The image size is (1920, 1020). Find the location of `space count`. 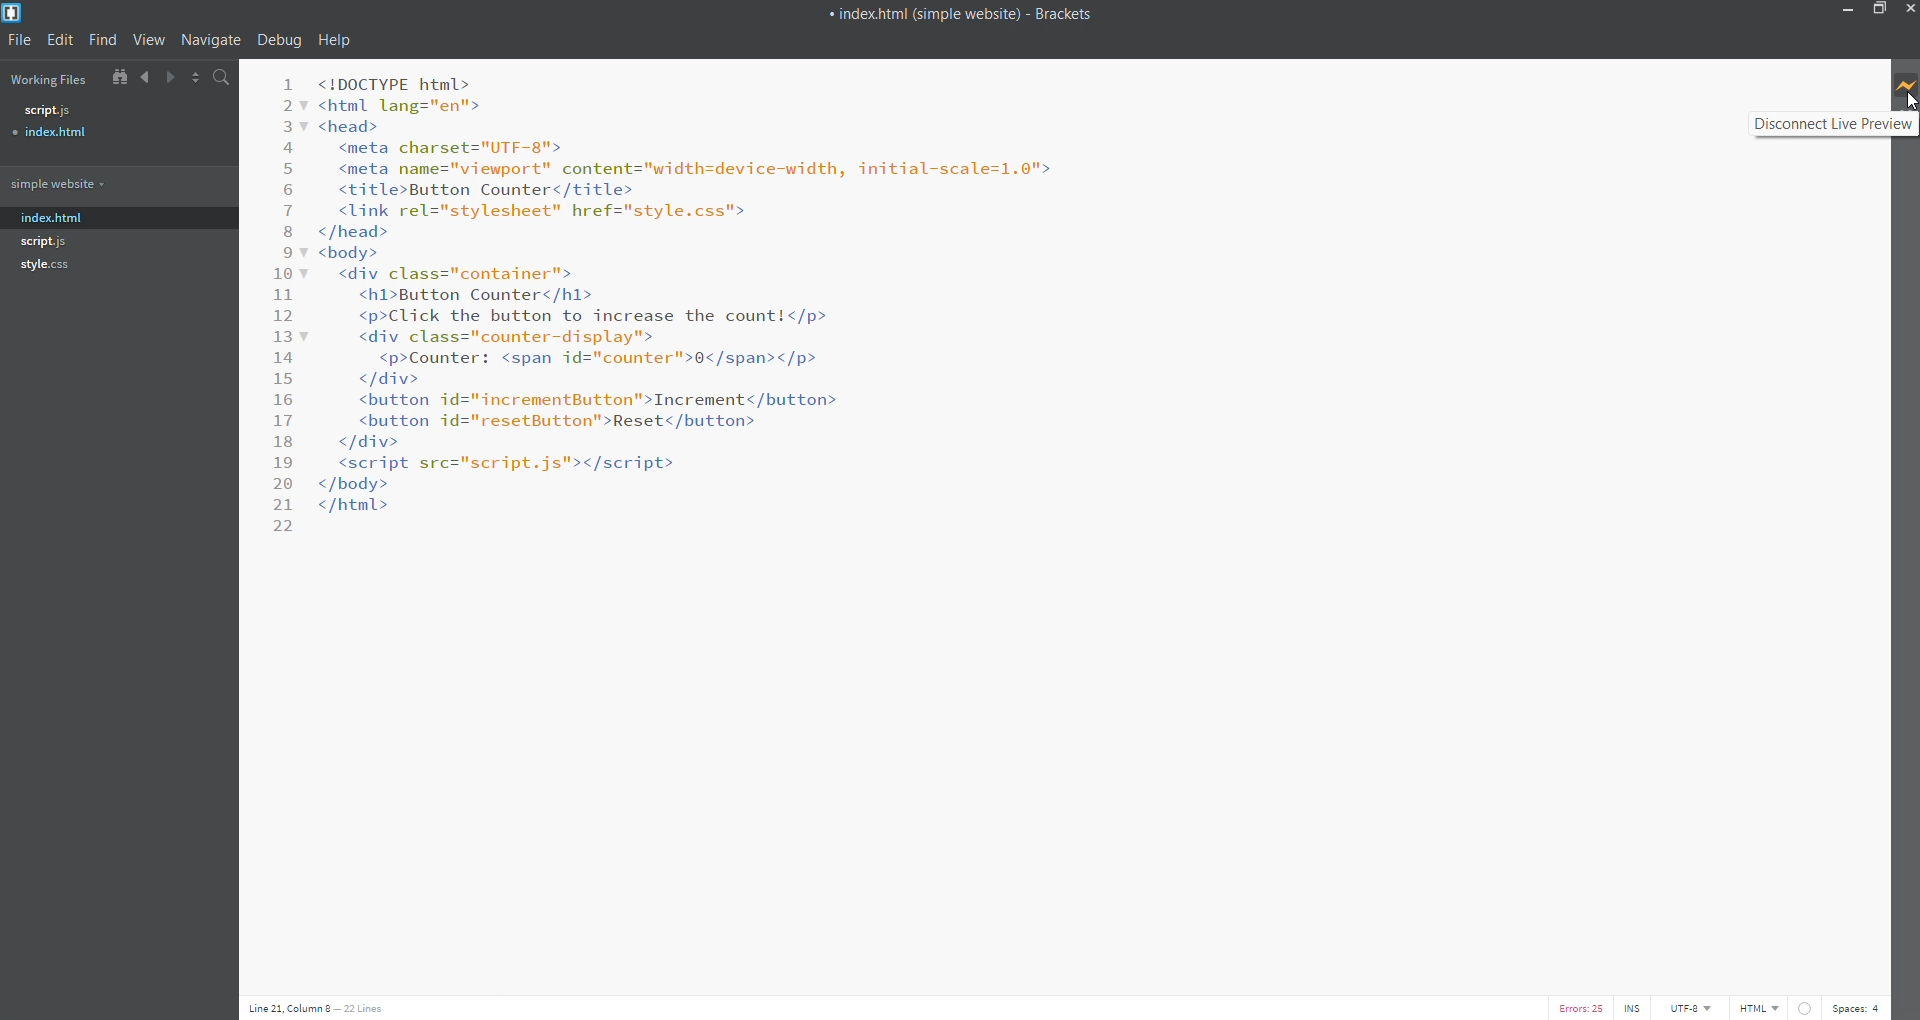

space count is located at coordinates (1854, 1008).